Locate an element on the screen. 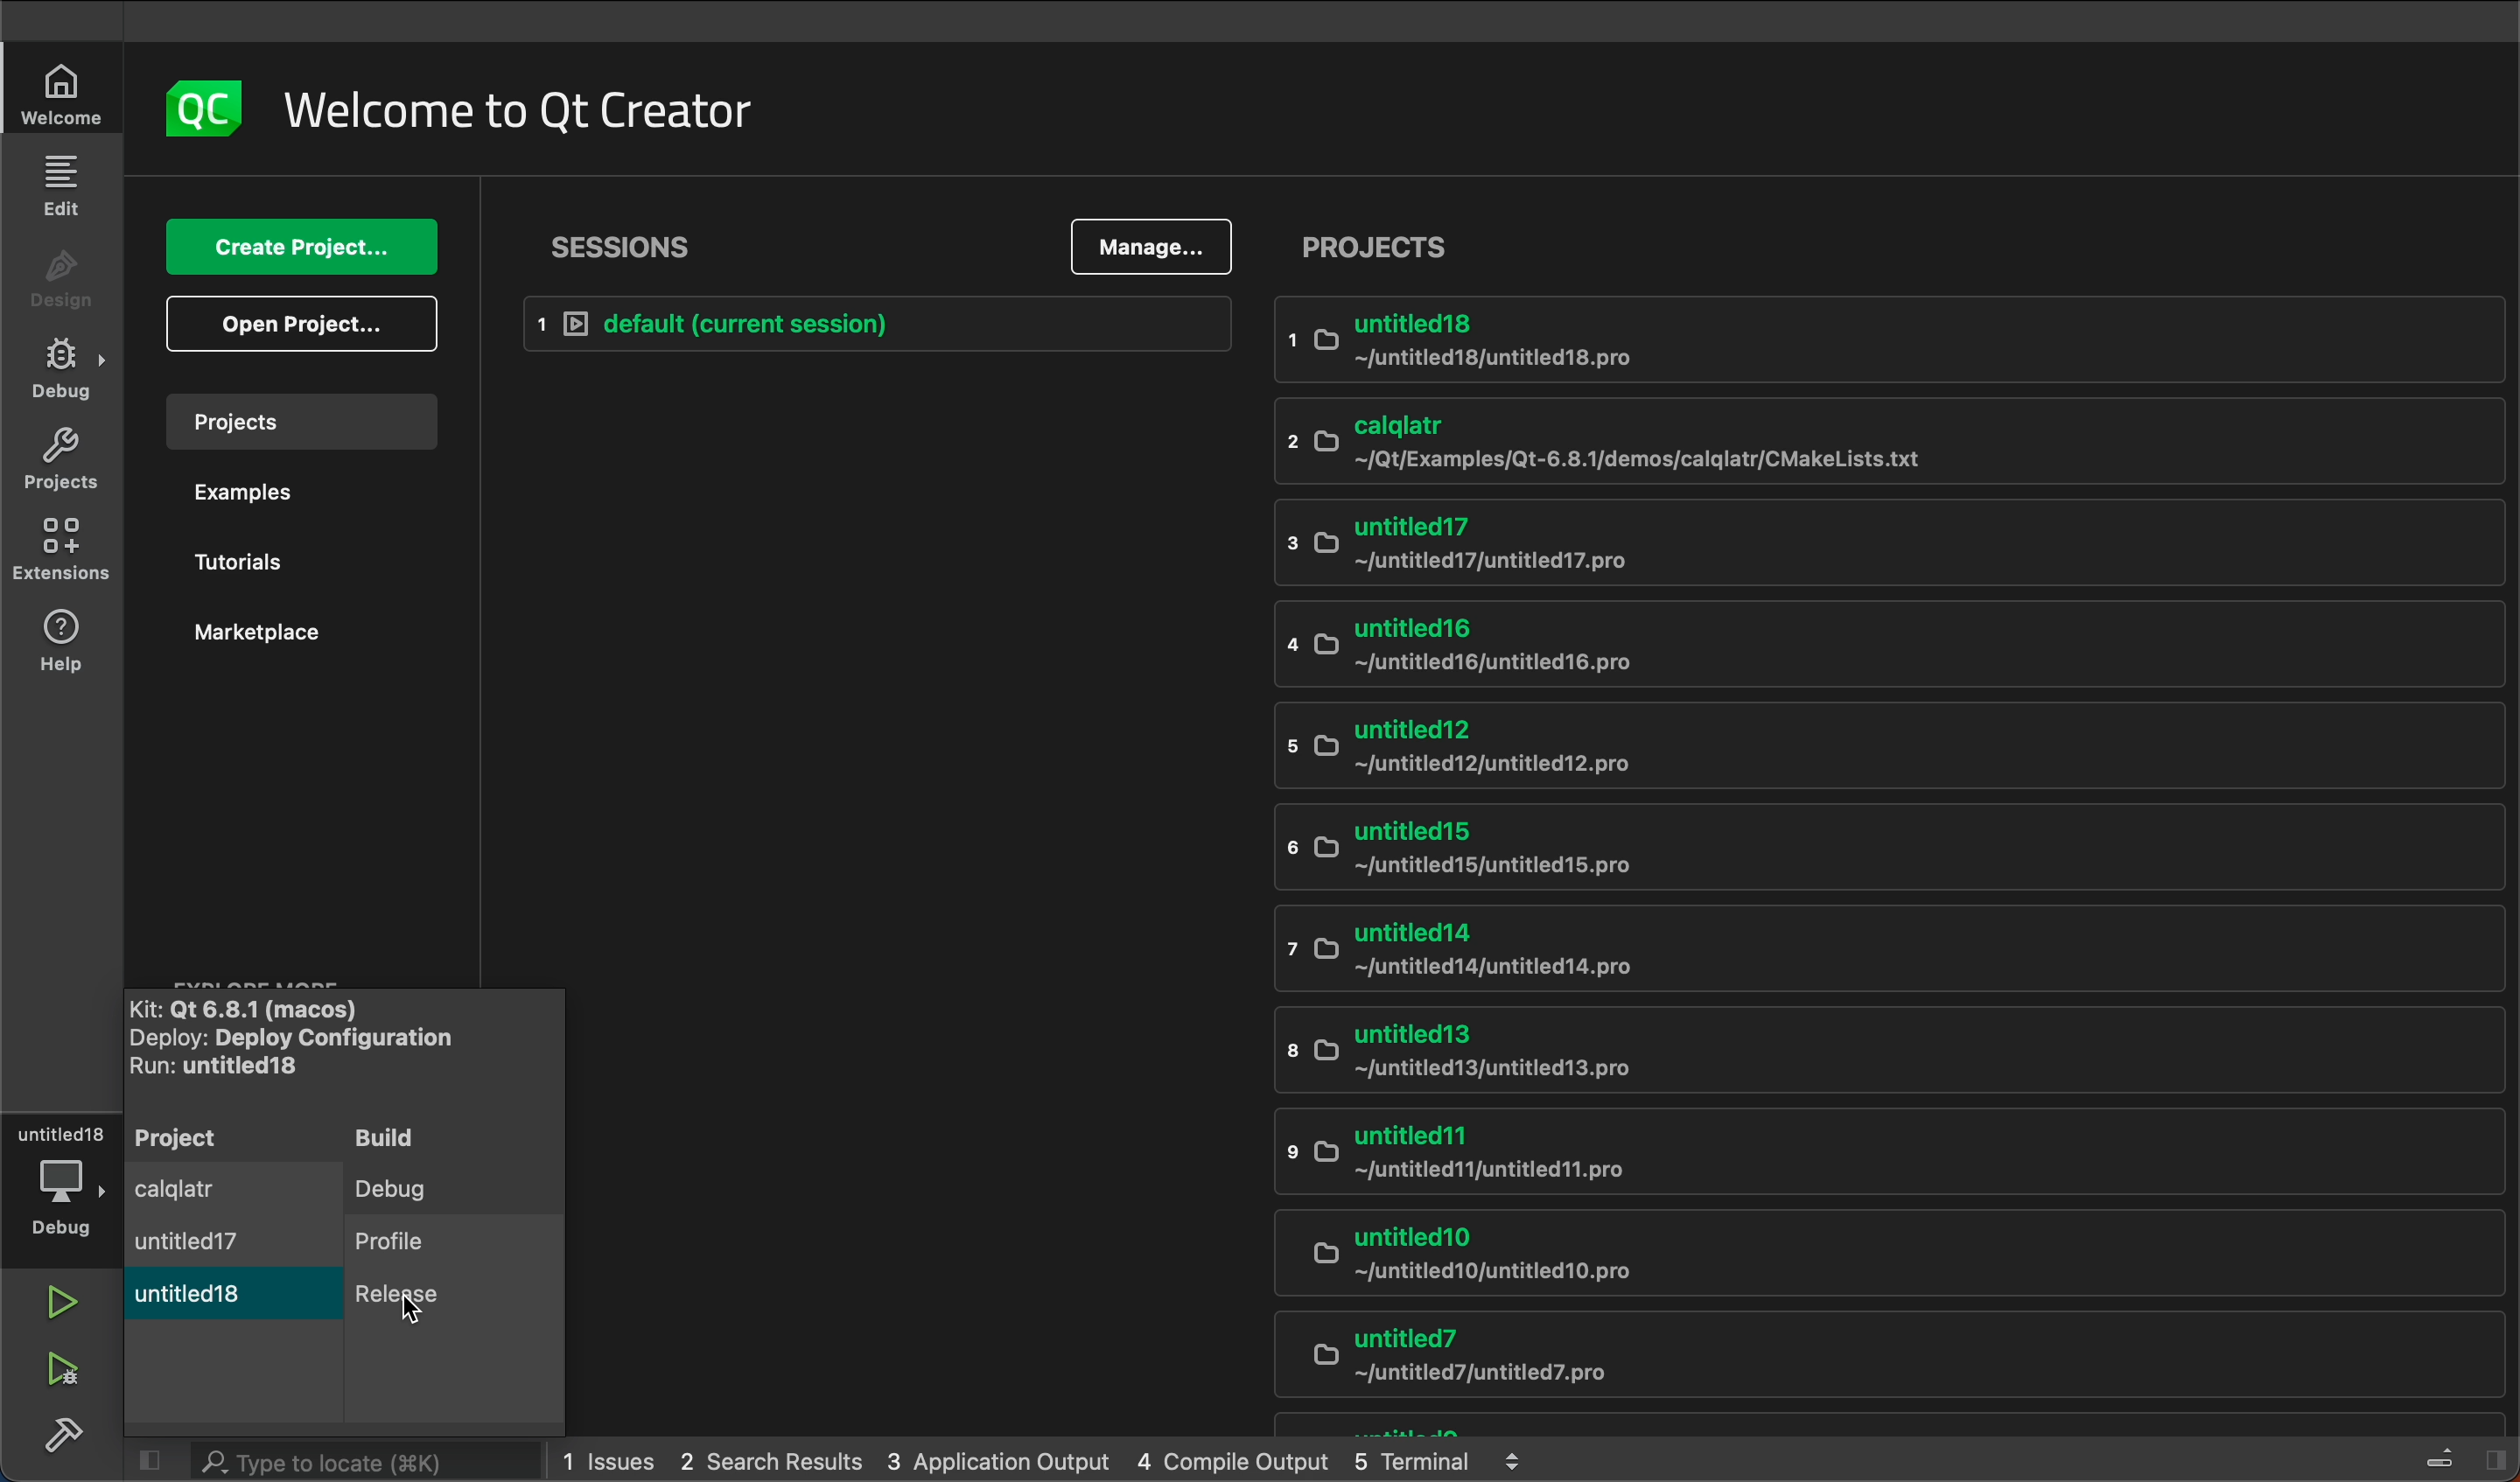 This screenshot has width=2520, height=1482. tutorials is located at coordinates (297, 565).